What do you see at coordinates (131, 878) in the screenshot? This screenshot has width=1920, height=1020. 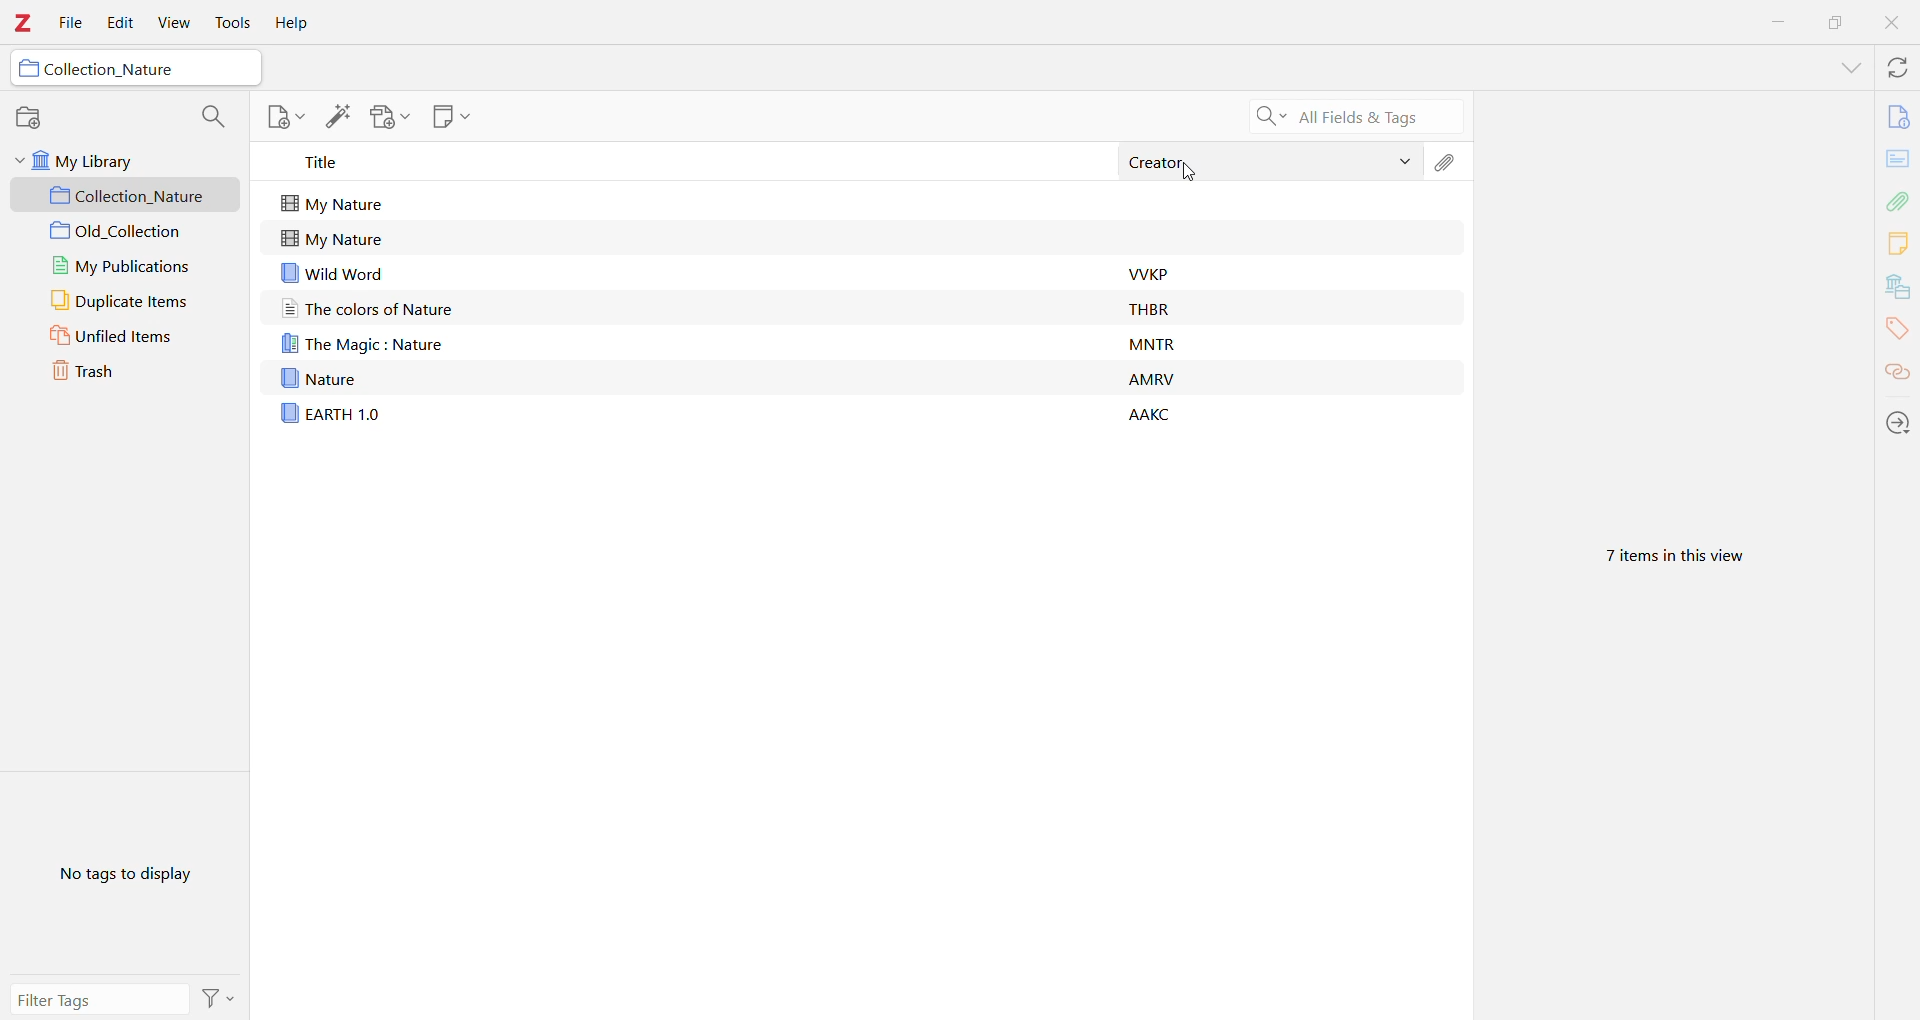 I see `No tags to display` at bounding box center [131, 878].